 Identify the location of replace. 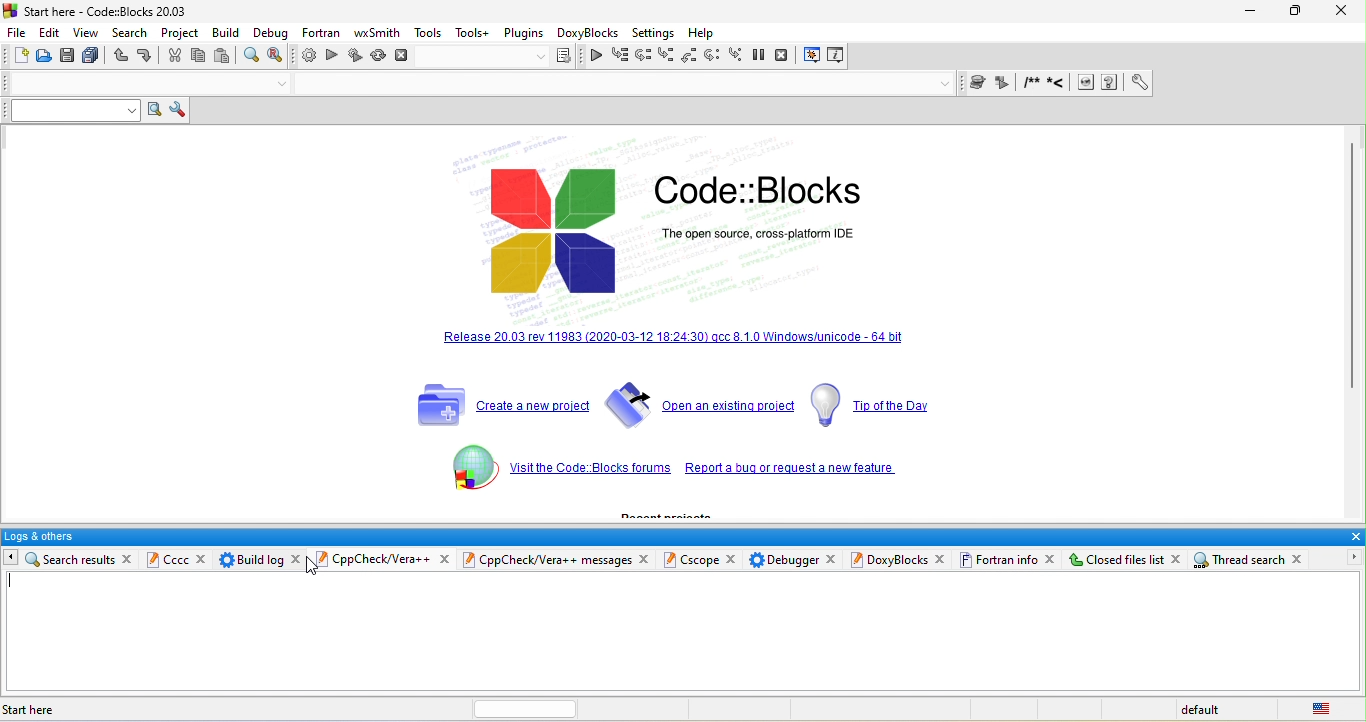
(276, 55).